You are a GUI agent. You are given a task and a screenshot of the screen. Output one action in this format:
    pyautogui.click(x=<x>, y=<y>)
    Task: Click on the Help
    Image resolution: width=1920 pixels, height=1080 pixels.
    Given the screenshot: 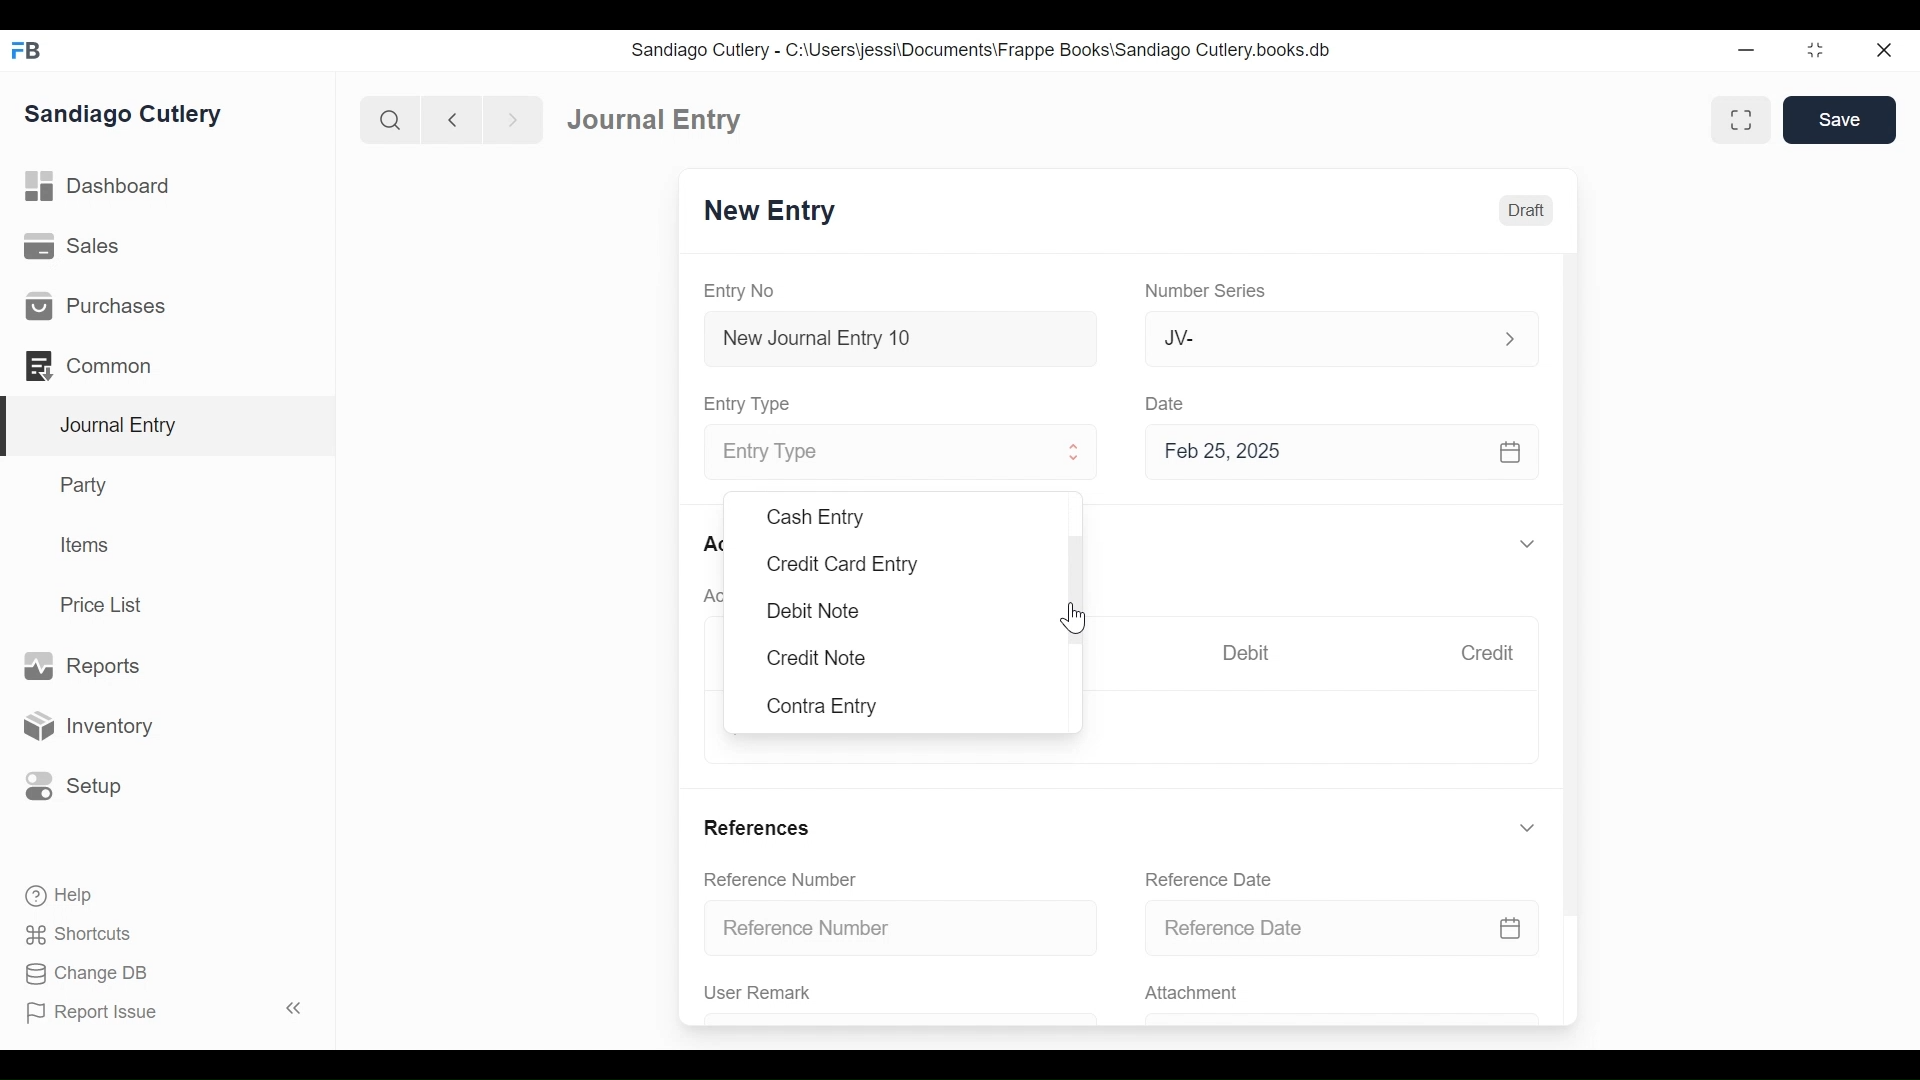 What is the action you would take?
    pyautogui.click(x=56, y=893)
    